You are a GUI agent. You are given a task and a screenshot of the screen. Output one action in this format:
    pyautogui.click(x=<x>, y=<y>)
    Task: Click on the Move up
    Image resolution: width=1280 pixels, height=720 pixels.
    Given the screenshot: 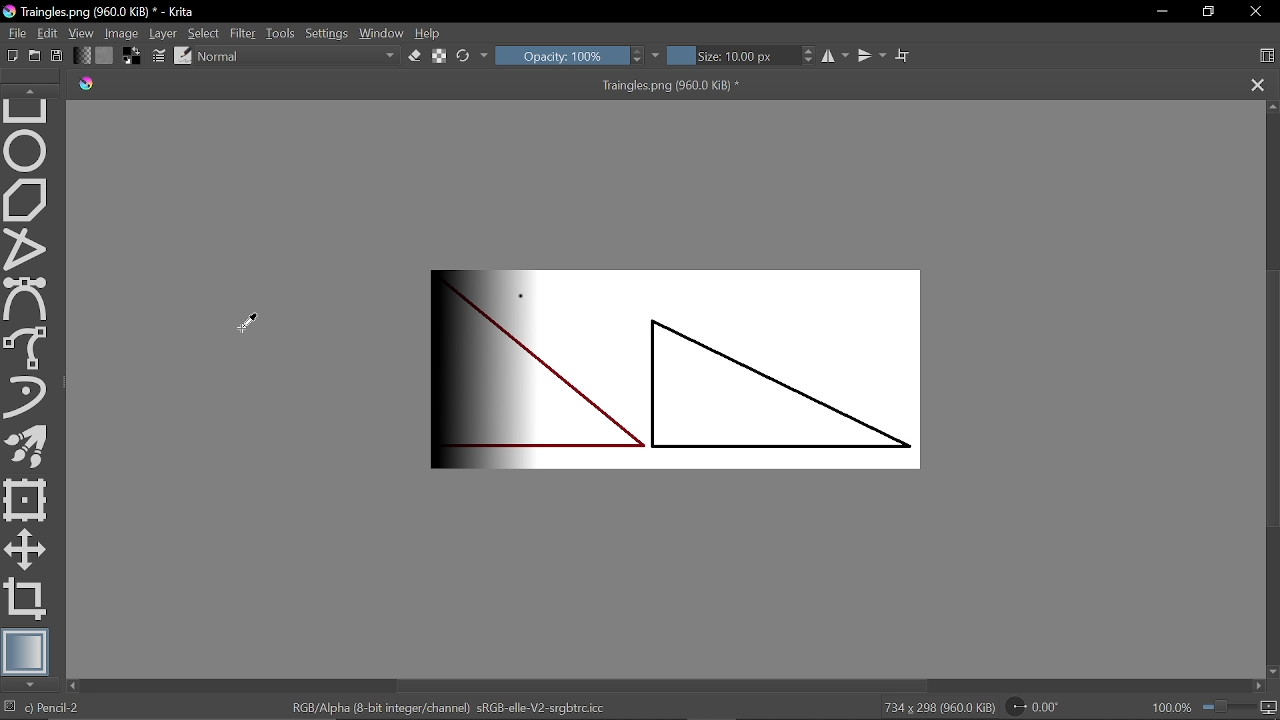 What is the action you would take?
    pyautogui.click(x=1272, y=107)
    